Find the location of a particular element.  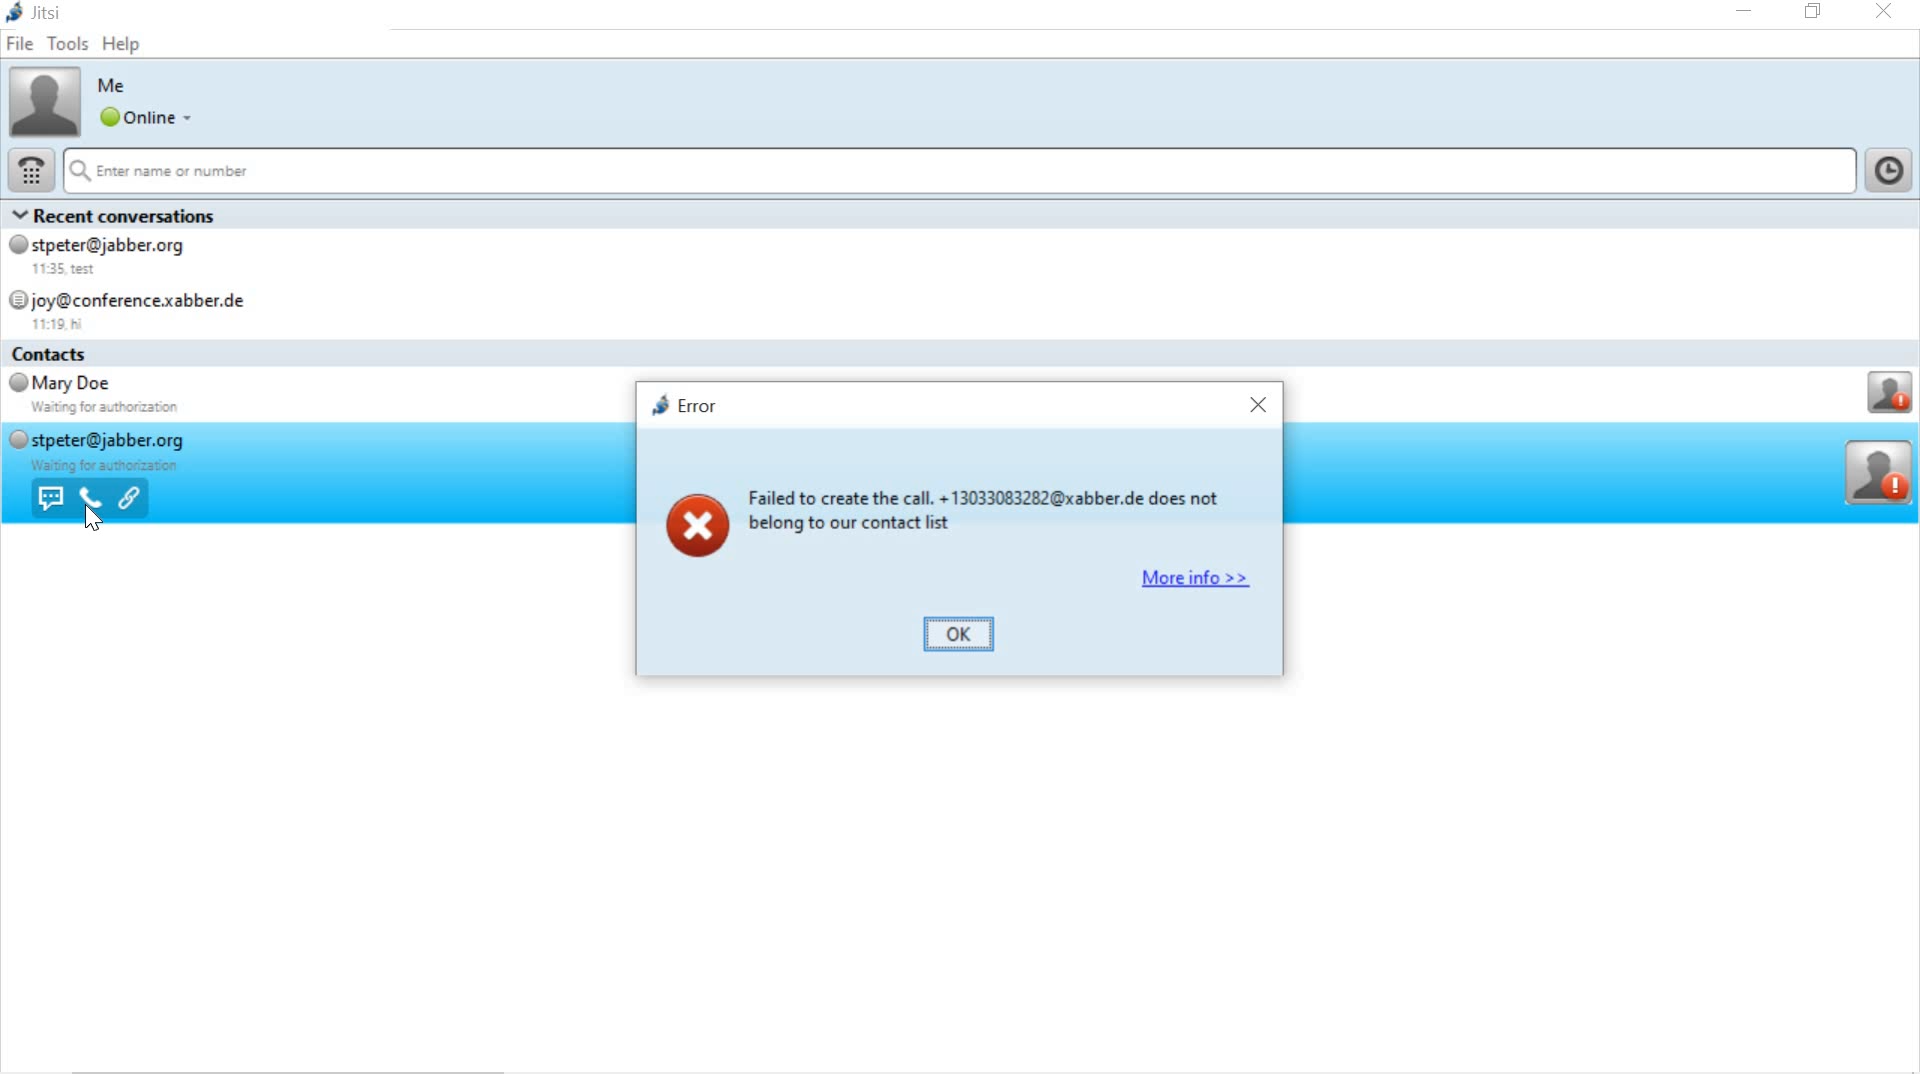

Me is located at coordinates (116, 86).